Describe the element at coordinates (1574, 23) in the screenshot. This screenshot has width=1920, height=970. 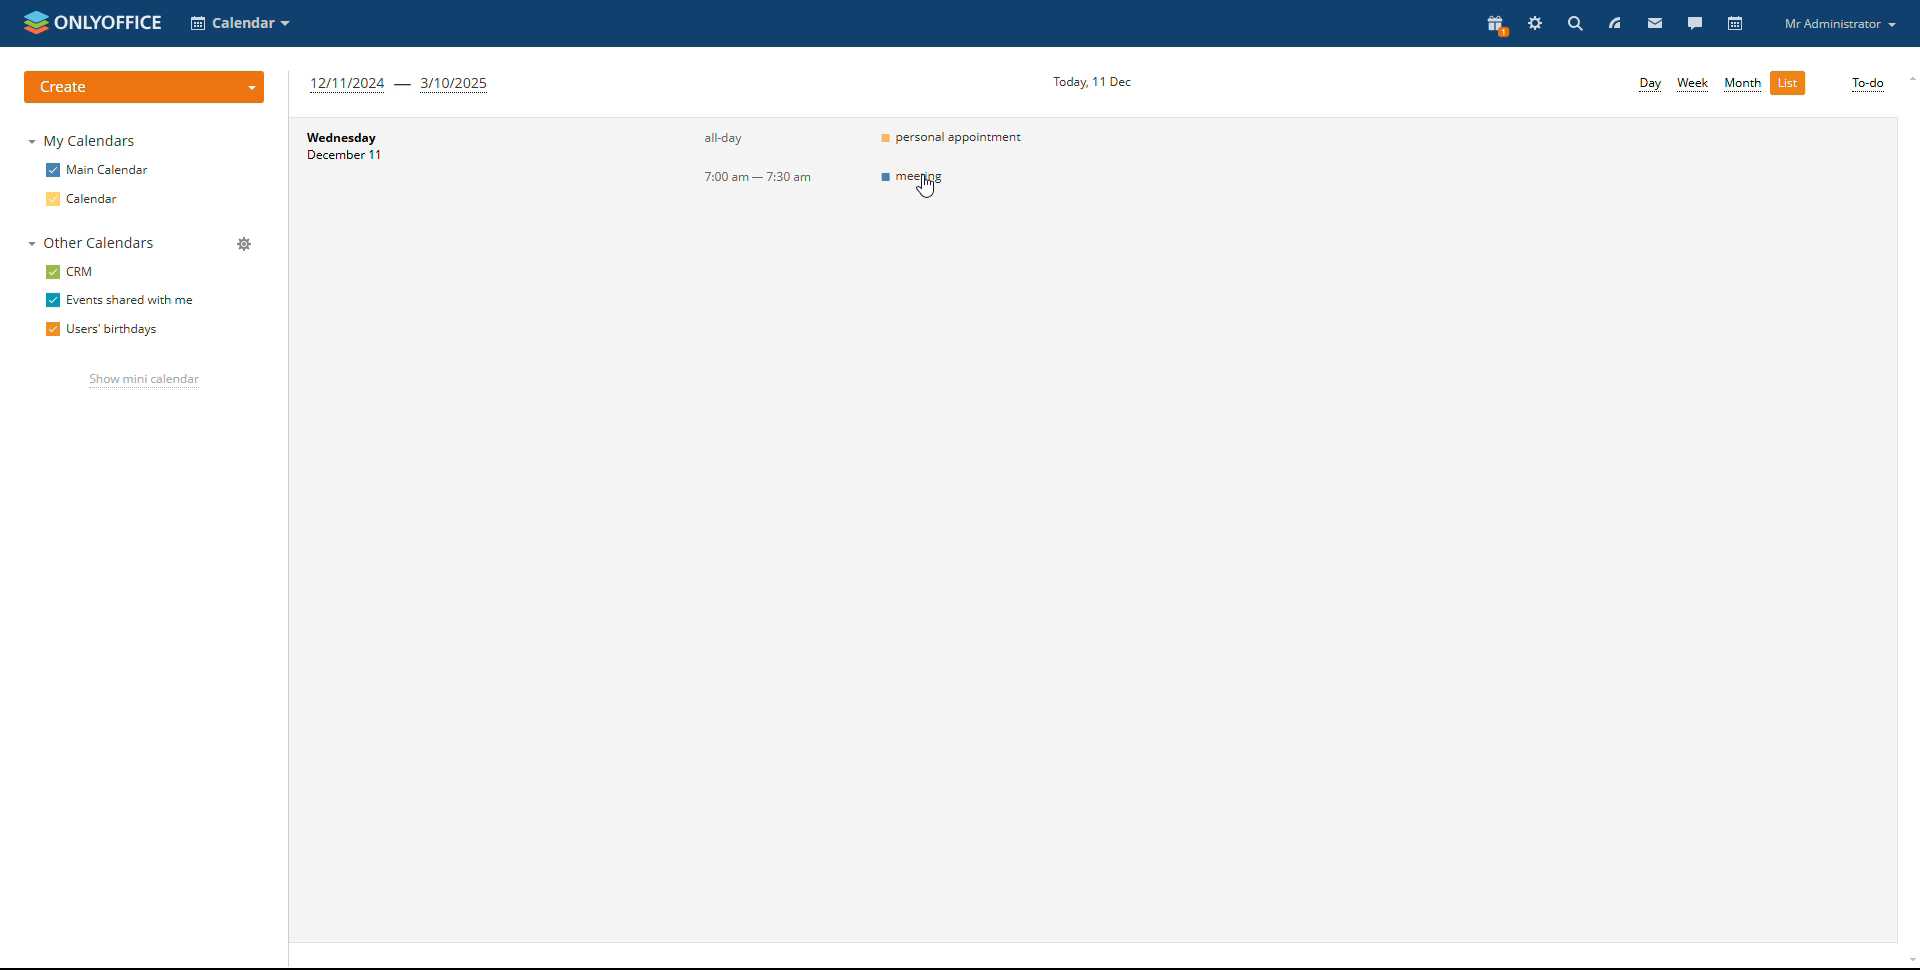
I see `search` at that location.